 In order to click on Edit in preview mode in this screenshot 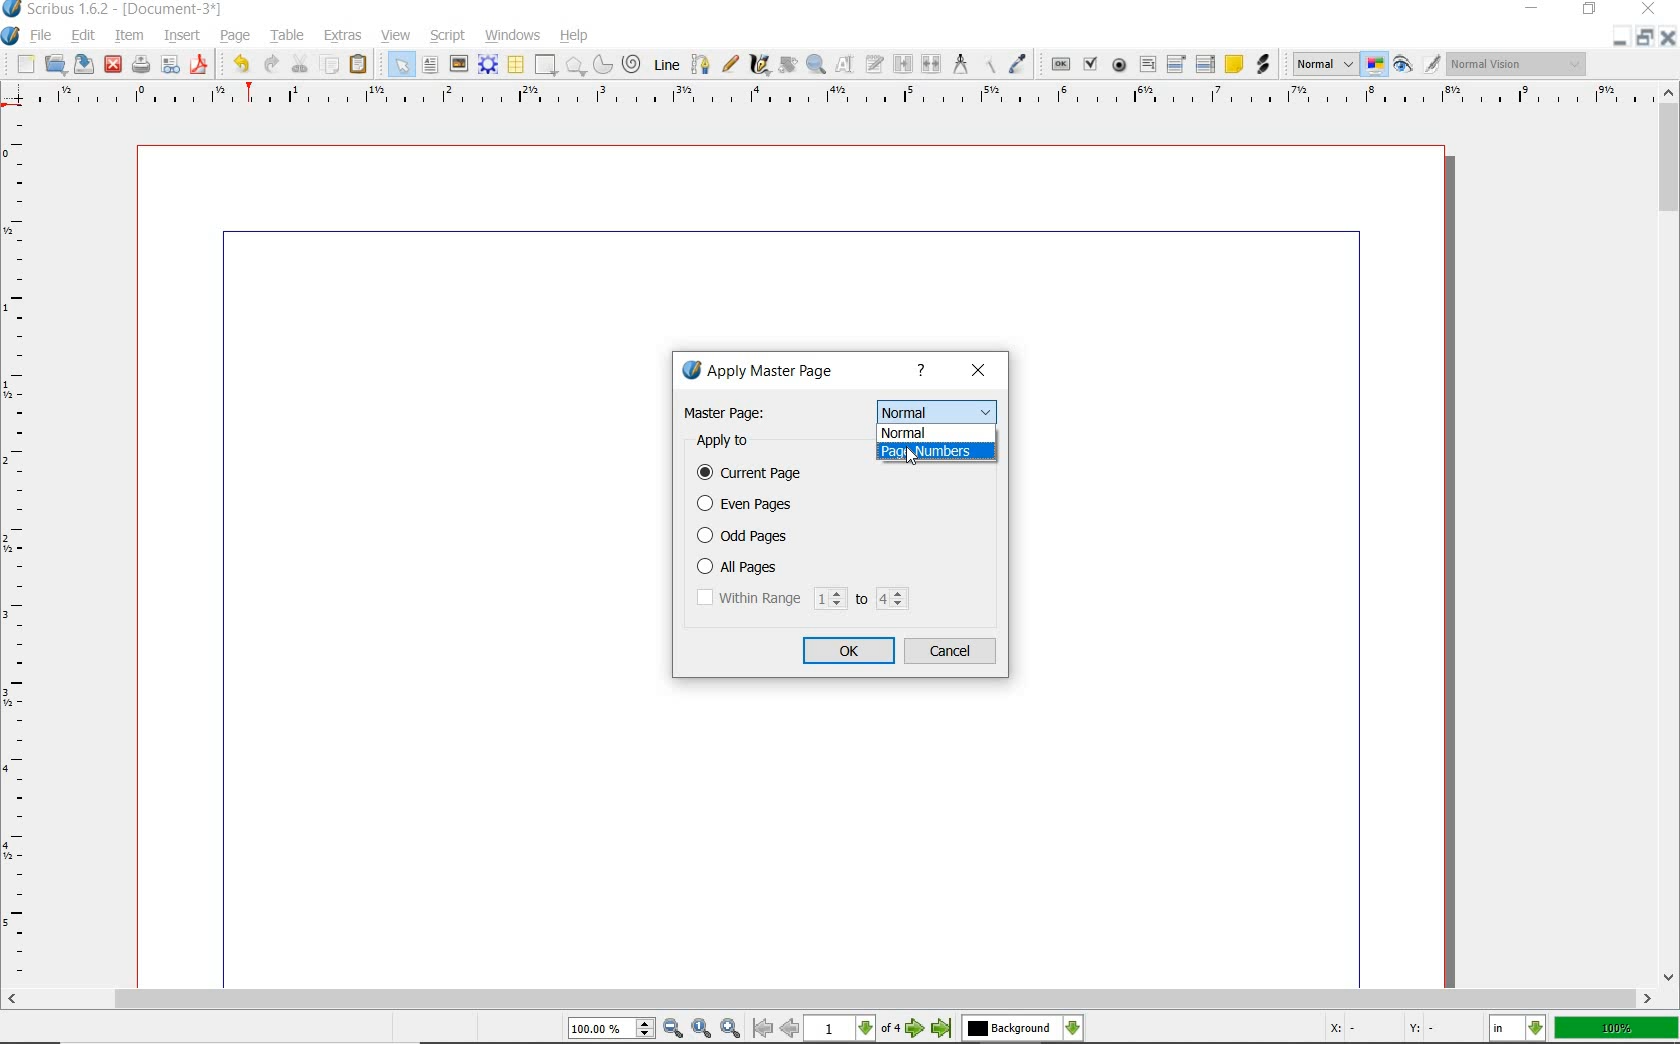, I will do `click(1432, 65)`.